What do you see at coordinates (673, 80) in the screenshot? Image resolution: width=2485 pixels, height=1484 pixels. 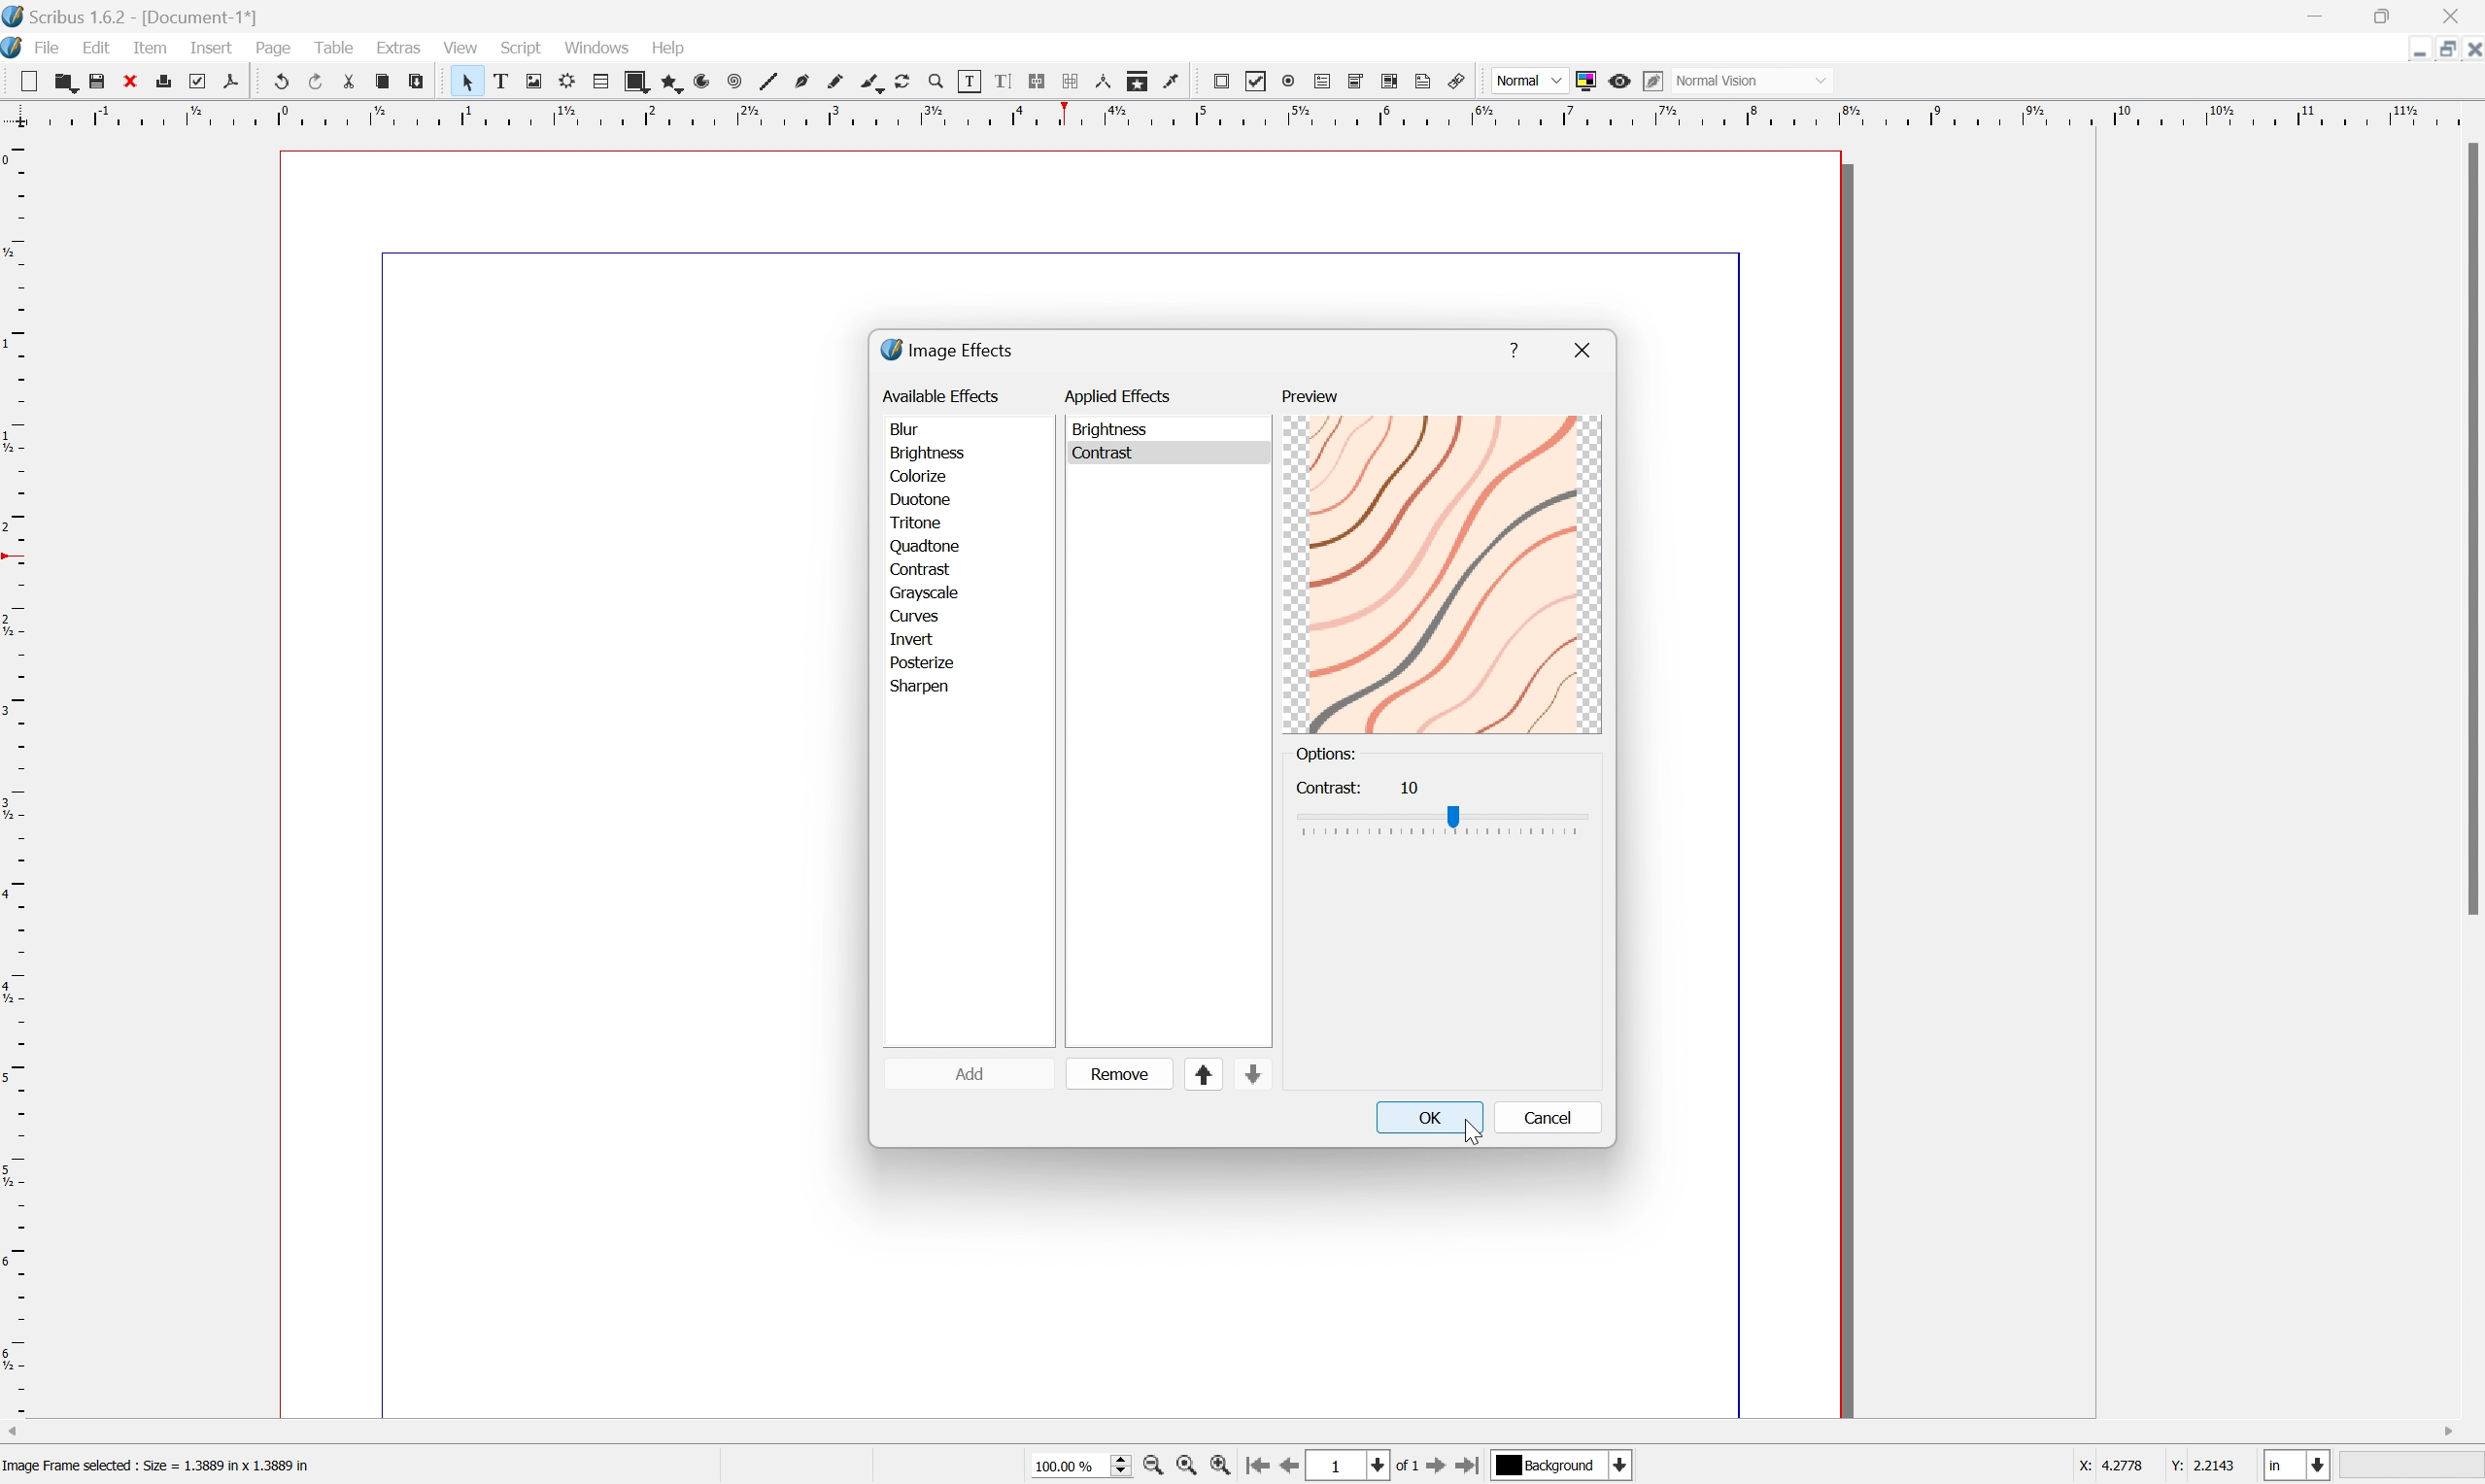 I see `Polygon` at bounding box center [673, 80].